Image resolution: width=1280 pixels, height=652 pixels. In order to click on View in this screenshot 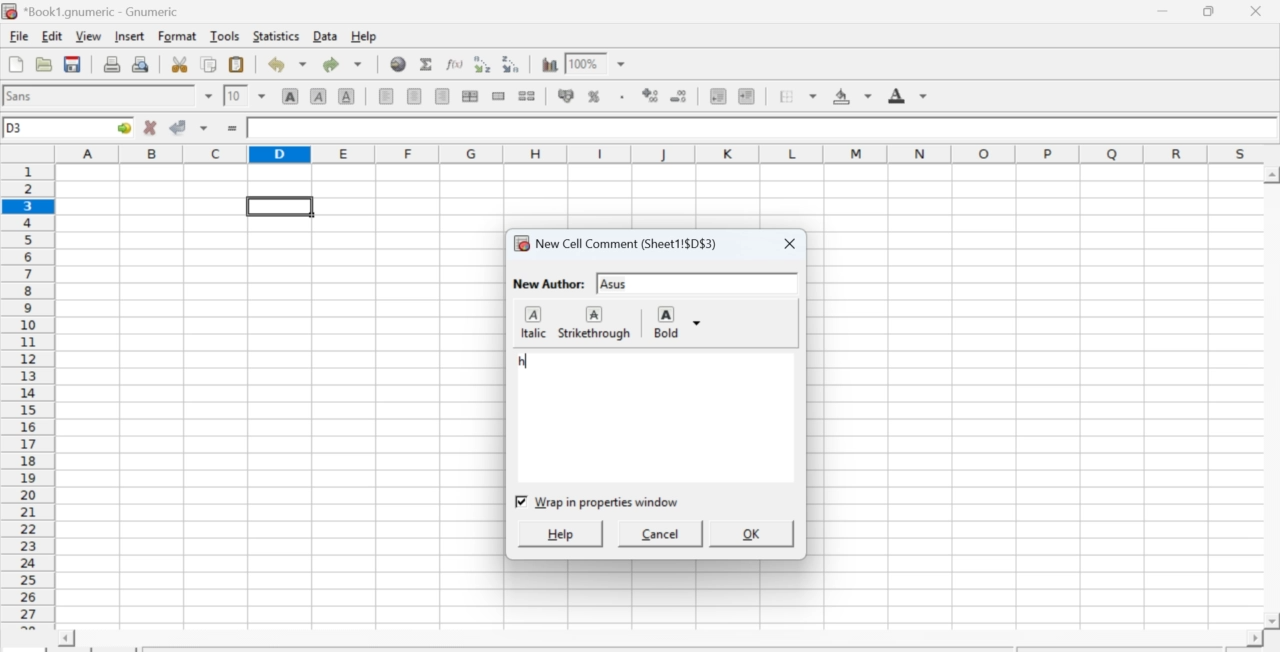, I will do `click(88, 35)`.